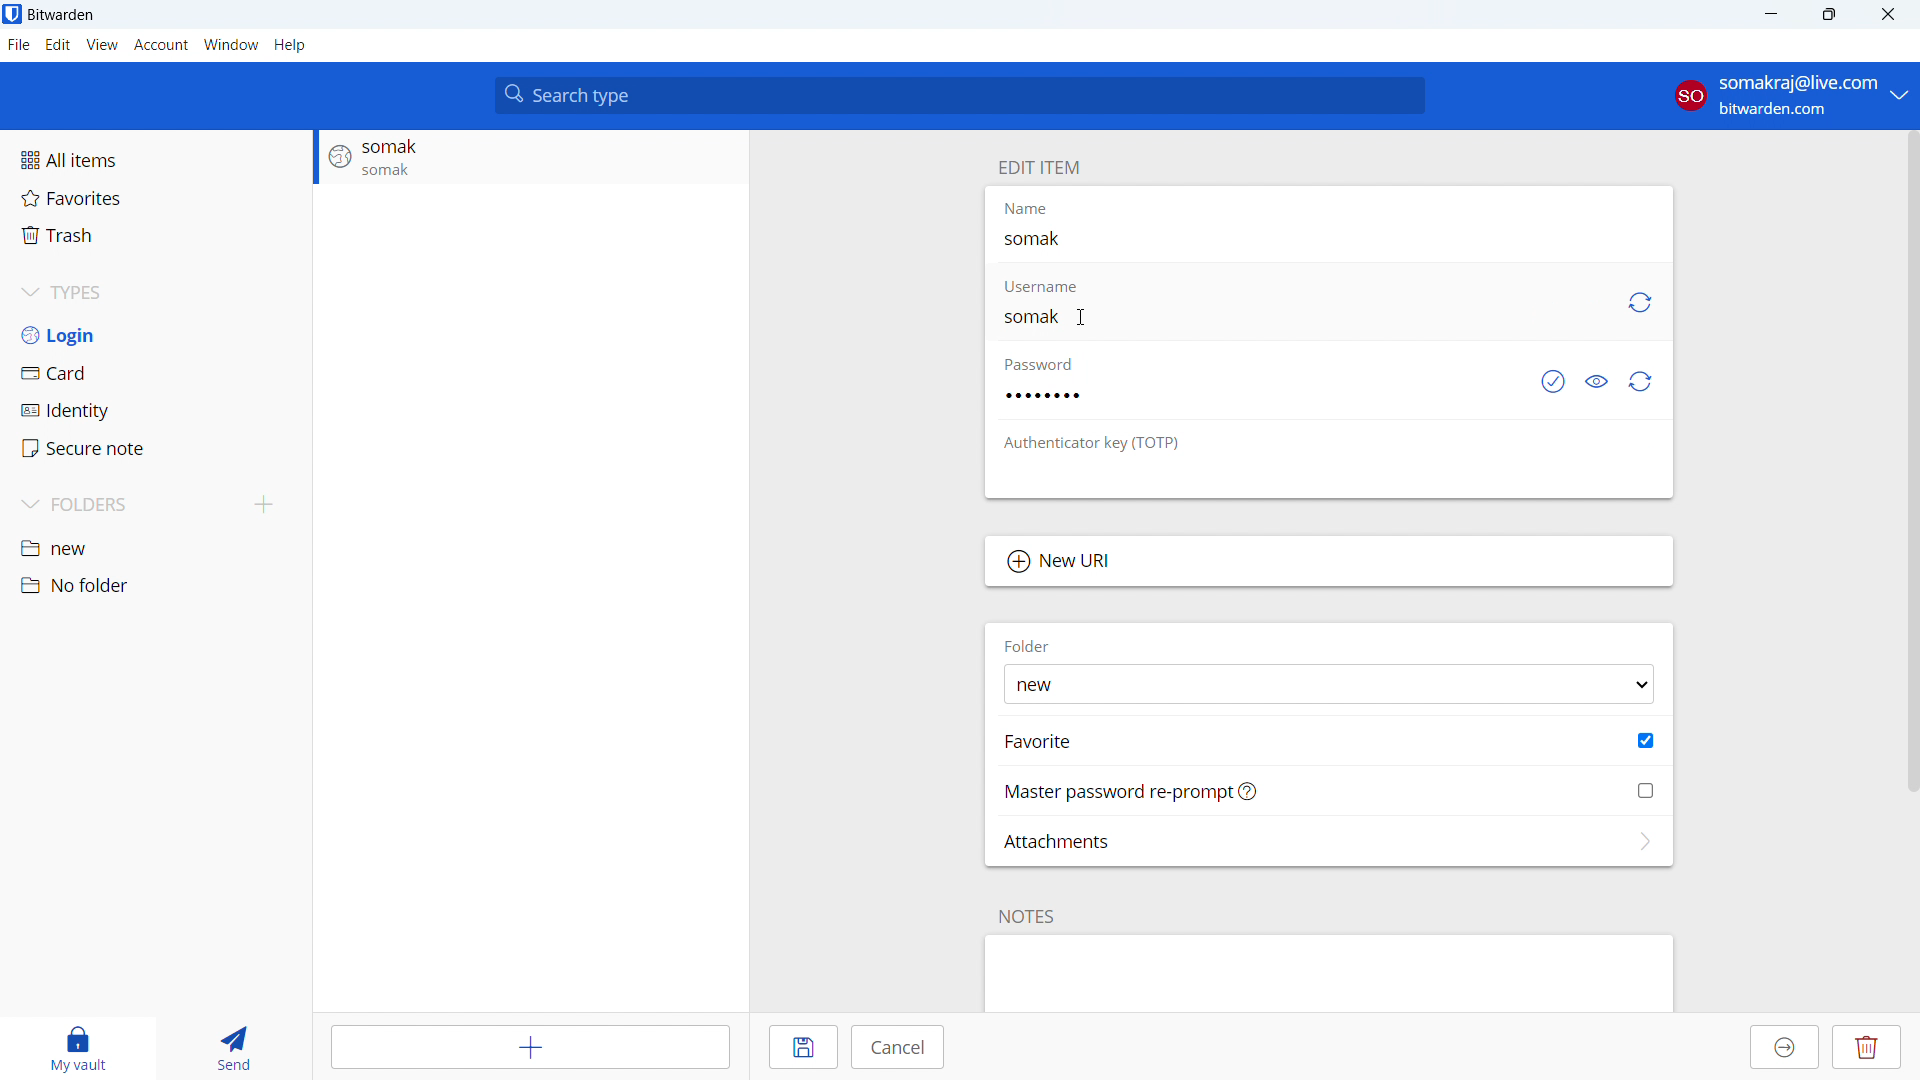  What do you see at coordinates (1646, 740) in the screenshot?
I see `toggle favorite` at bounding box center [1646, 740].